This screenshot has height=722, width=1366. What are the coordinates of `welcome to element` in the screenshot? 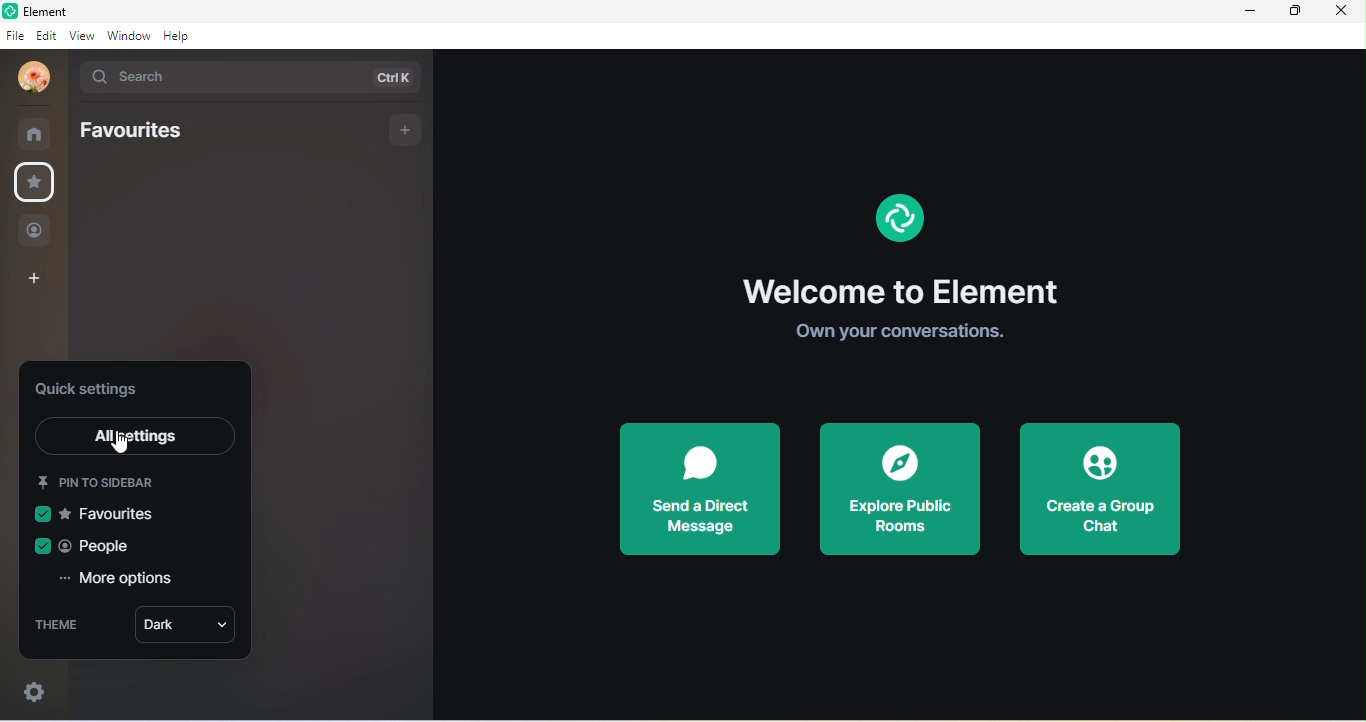 It's located at (900, 292).